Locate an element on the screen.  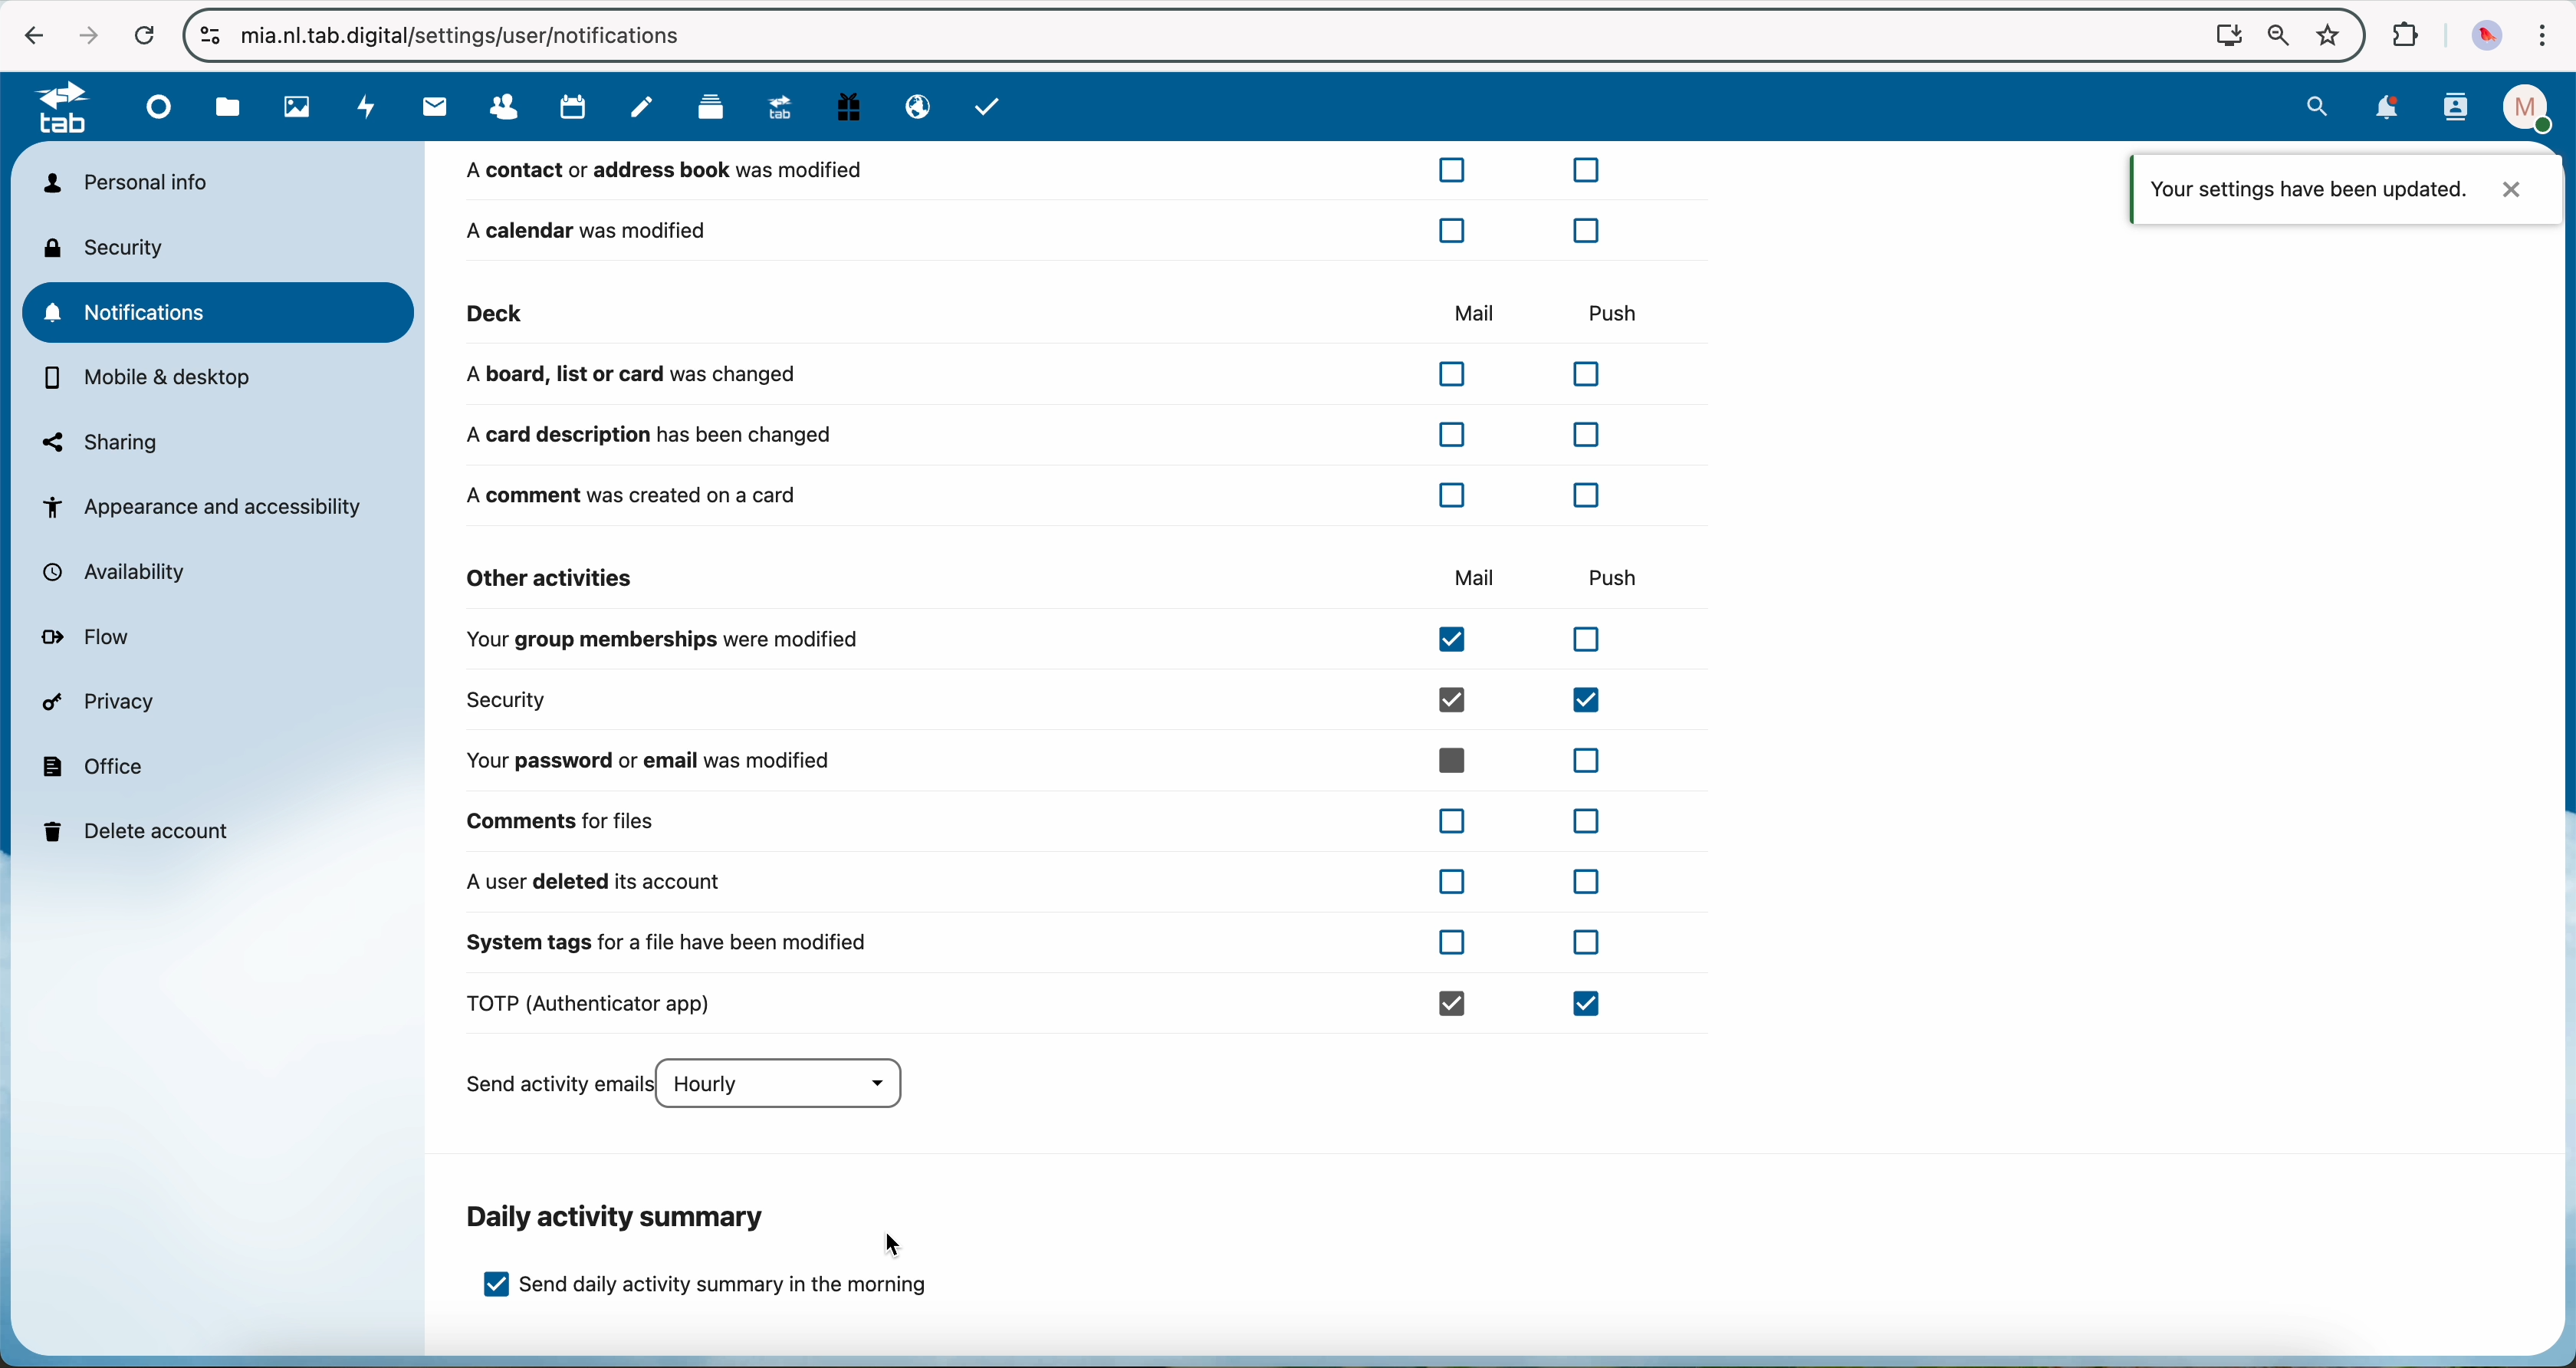
profile is located at coordinates (2521, 108).